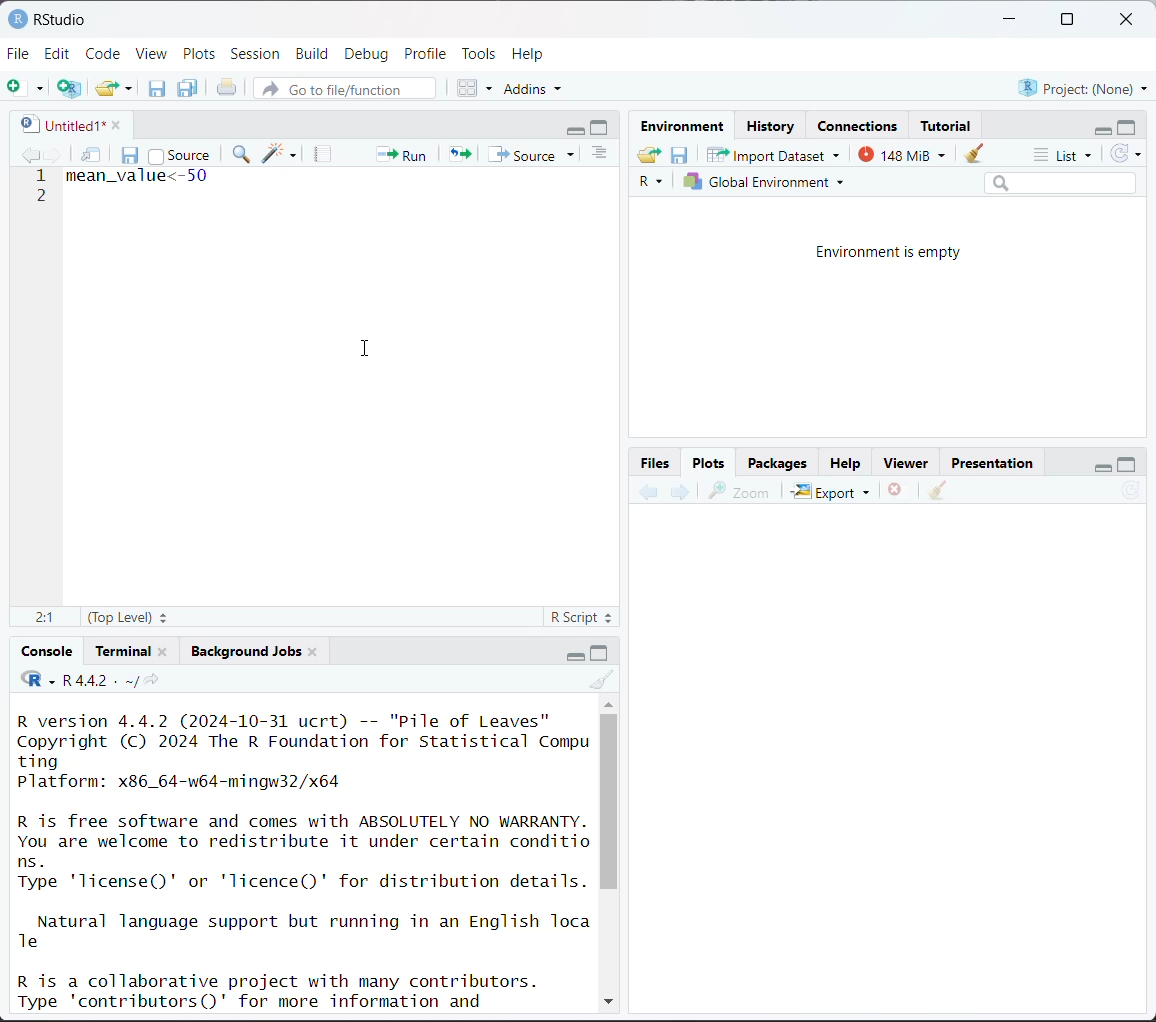 Image resolution: width=1156 pixels, height=1022 pixels. I want to click on minimize, so click(571, 654).